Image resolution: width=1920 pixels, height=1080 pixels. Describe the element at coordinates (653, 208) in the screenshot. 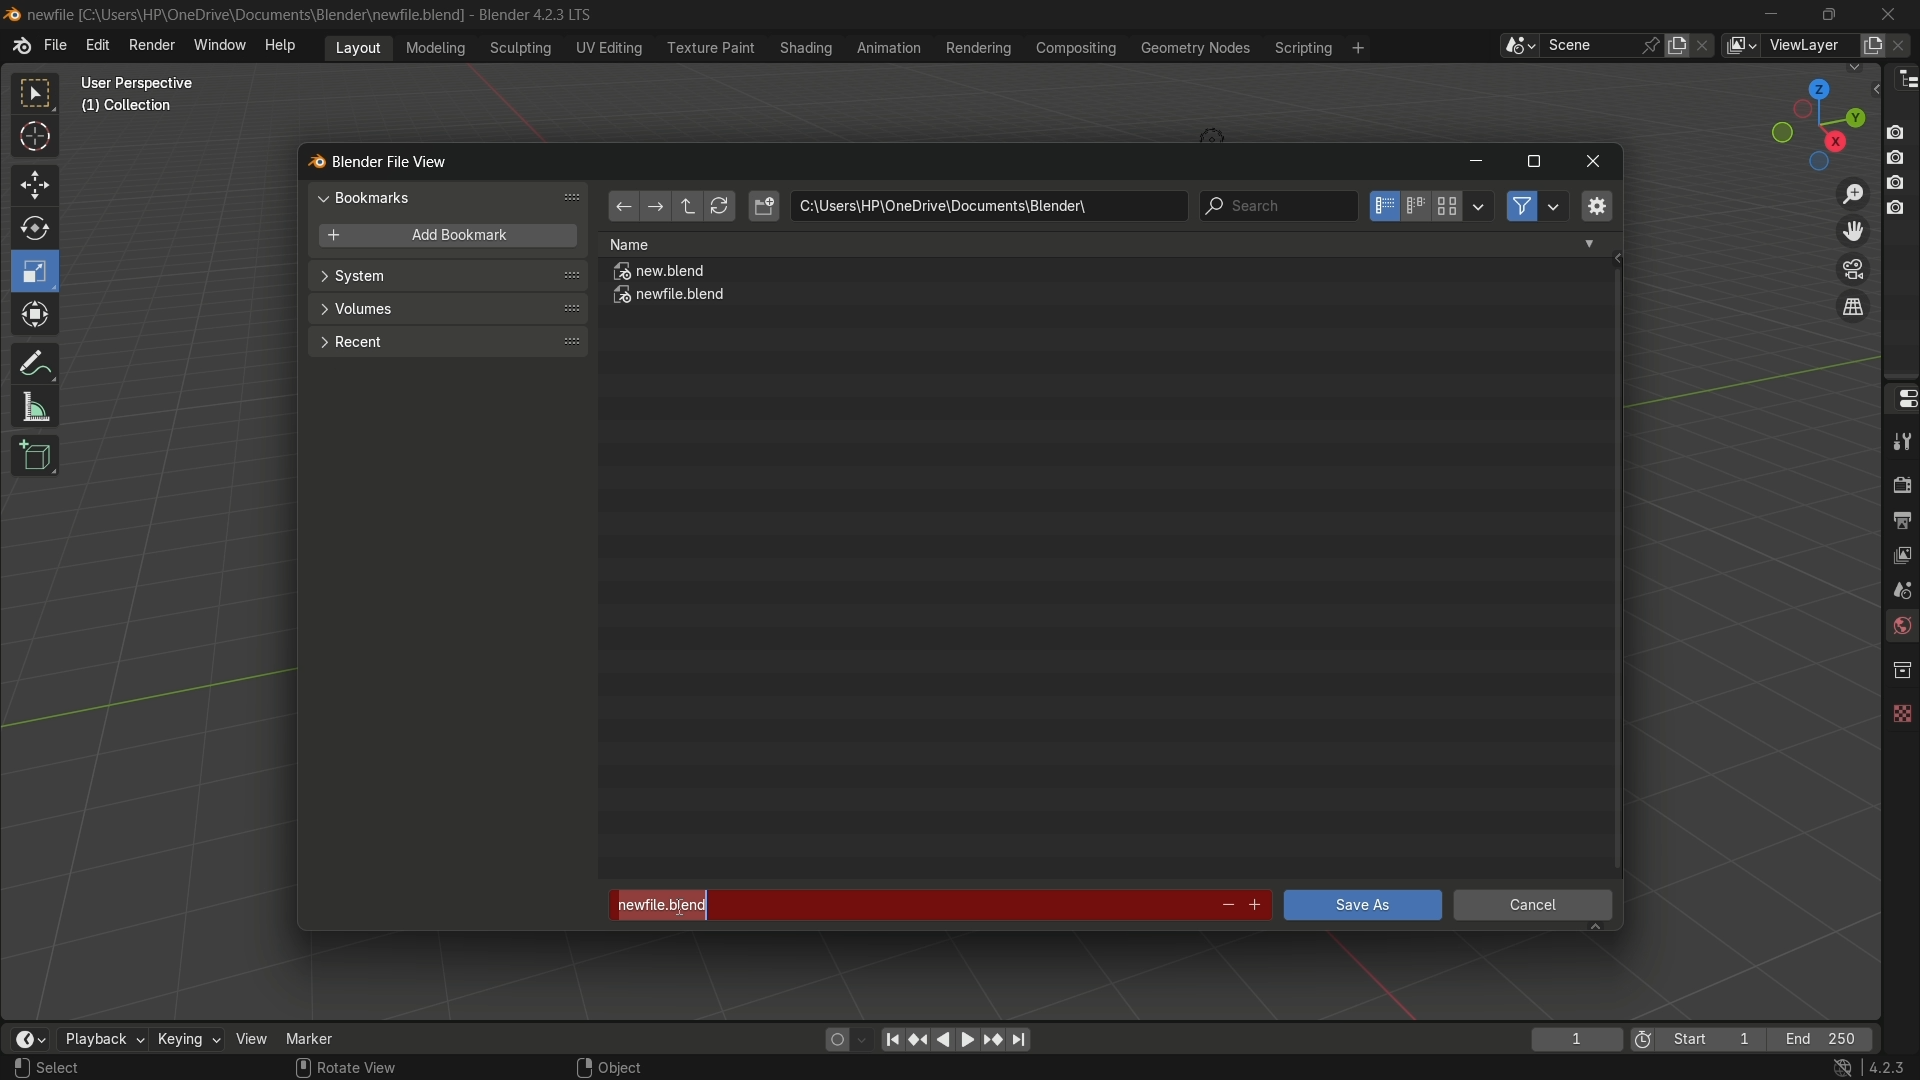

I see `forward` at that location.